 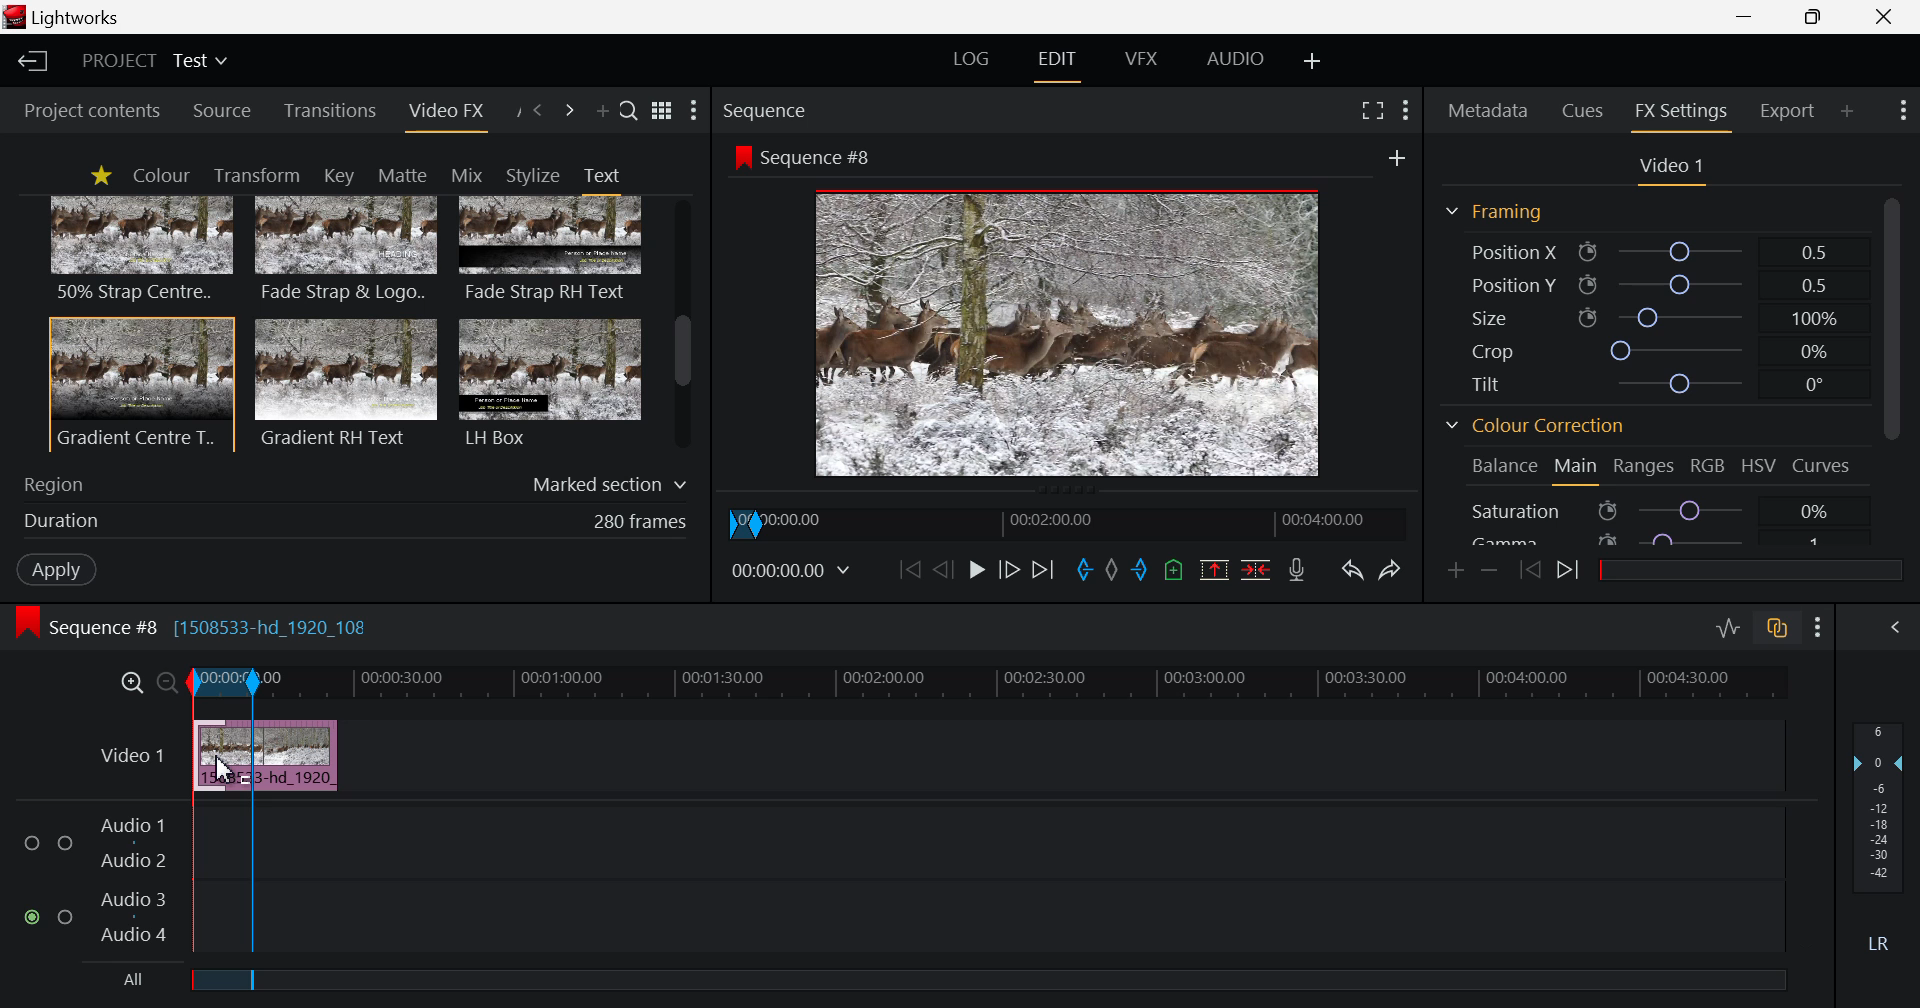 I want to click on Metadata, so click(x=1490, y=107).